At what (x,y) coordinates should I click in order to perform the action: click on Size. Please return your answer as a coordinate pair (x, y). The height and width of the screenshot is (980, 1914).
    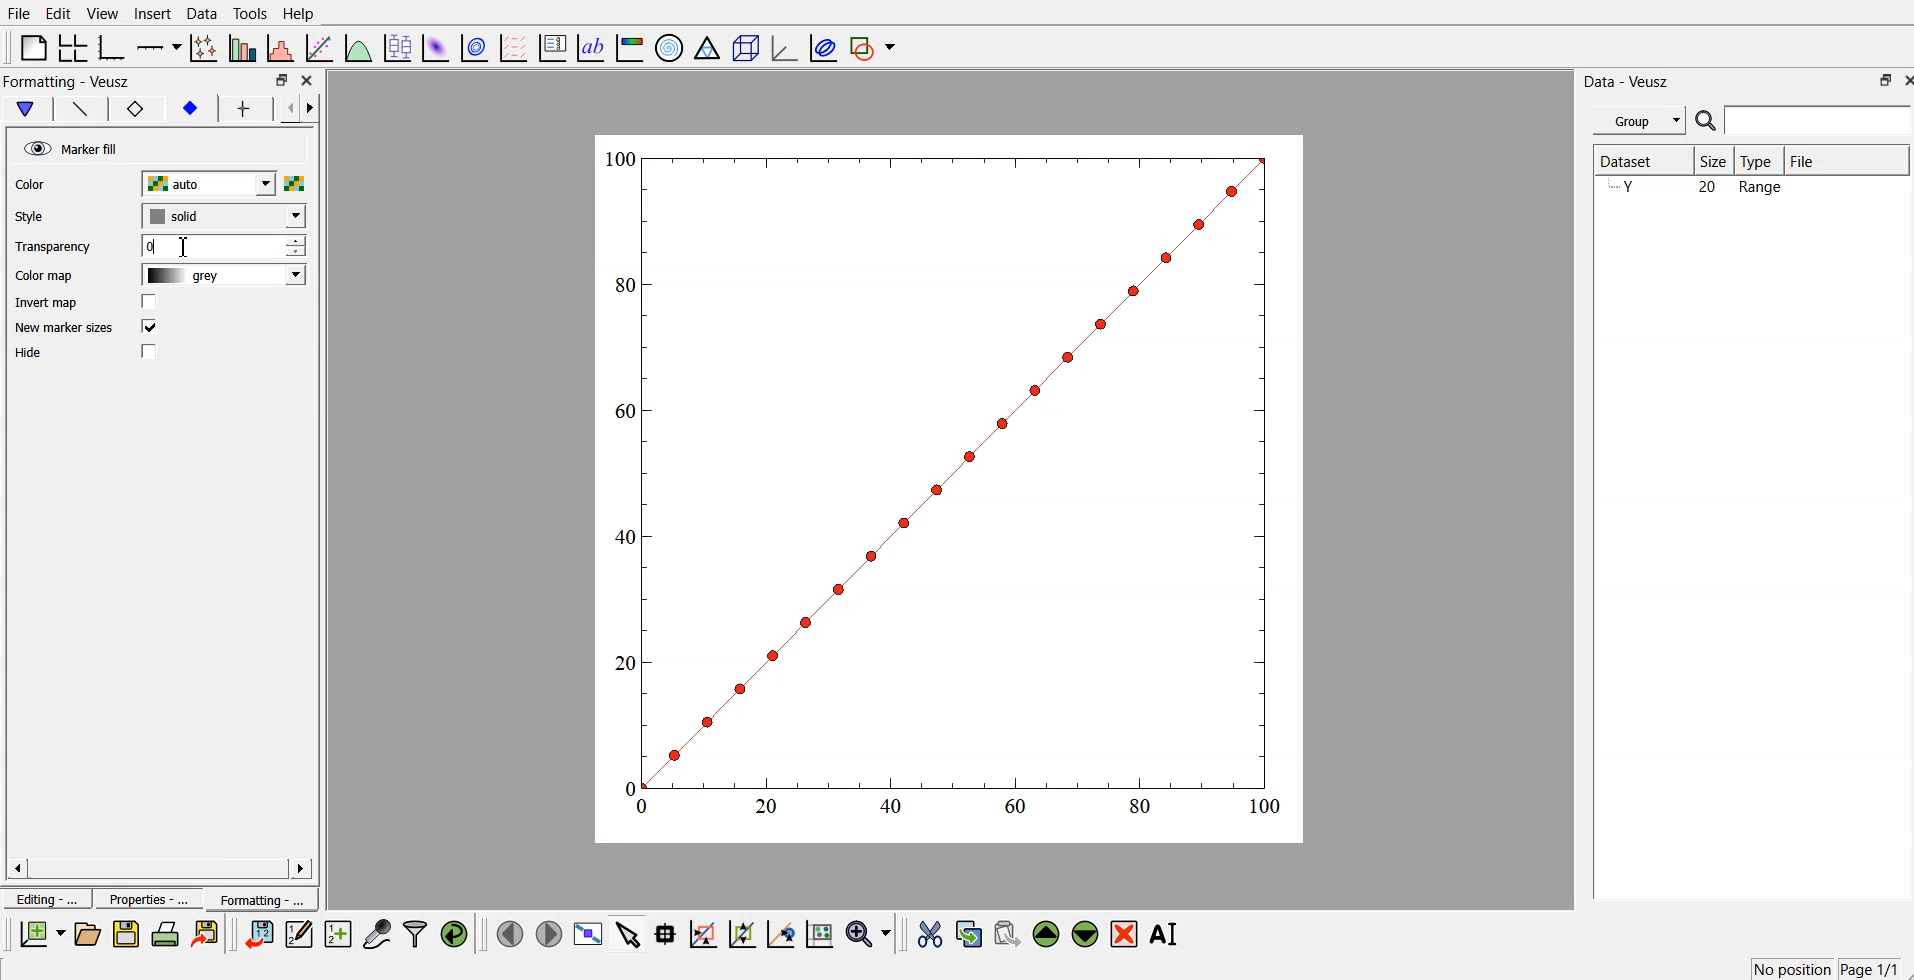
    Looking at the image, I should click on (1715, 161).